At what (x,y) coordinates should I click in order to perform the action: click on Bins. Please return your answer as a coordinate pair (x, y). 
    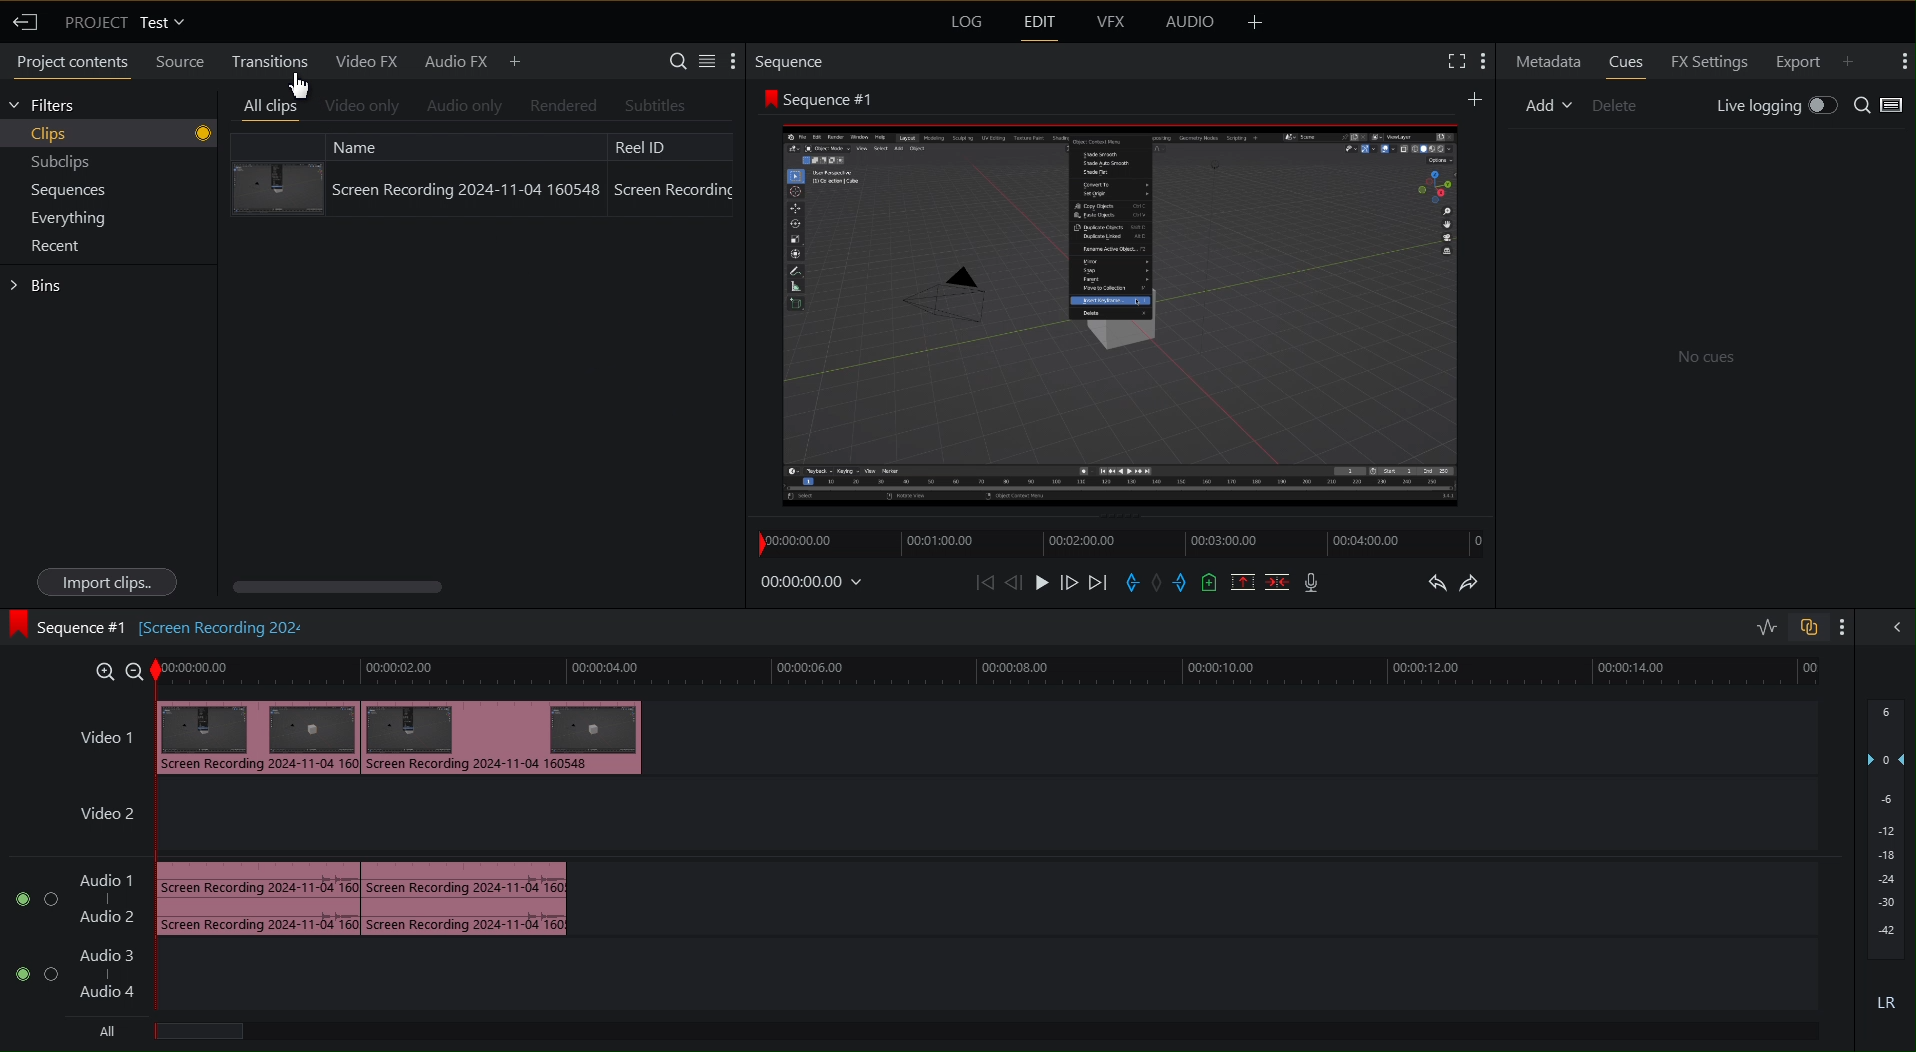
    Looking at the image, I should click on (44, 288).